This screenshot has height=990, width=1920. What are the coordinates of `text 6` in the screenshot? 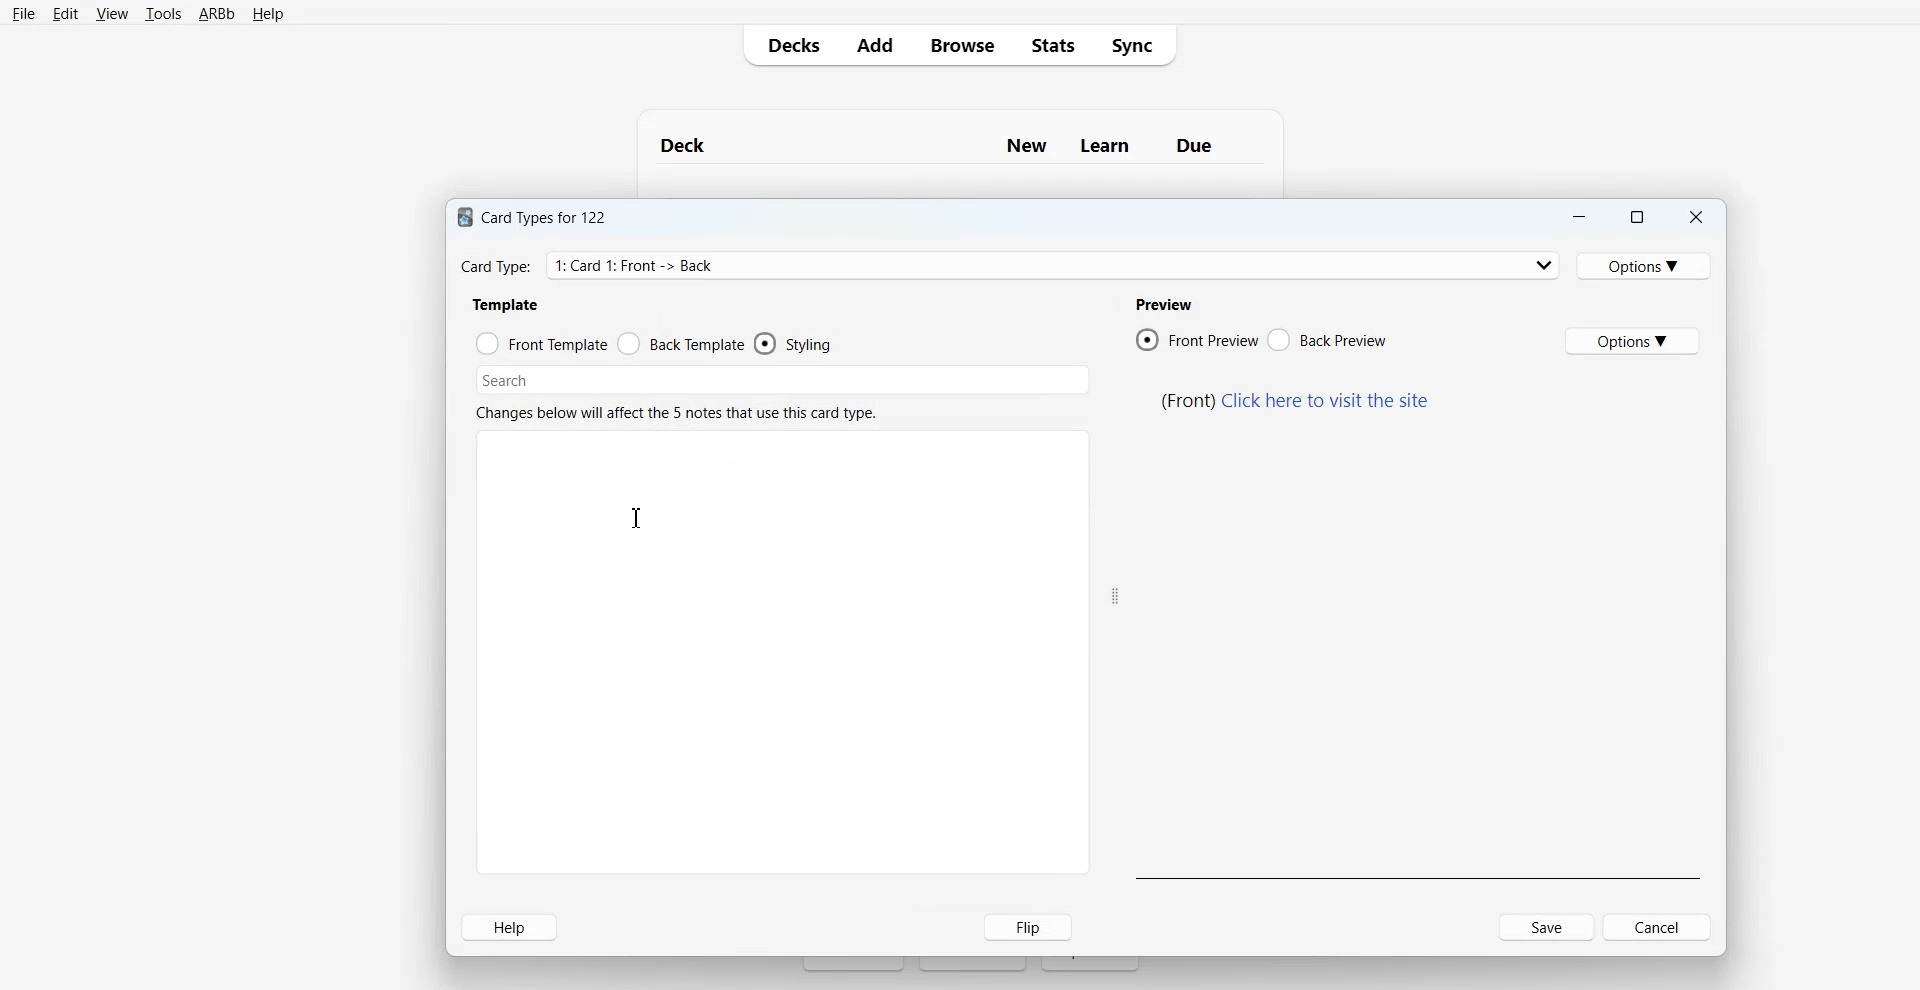 It's located at (679, 412).